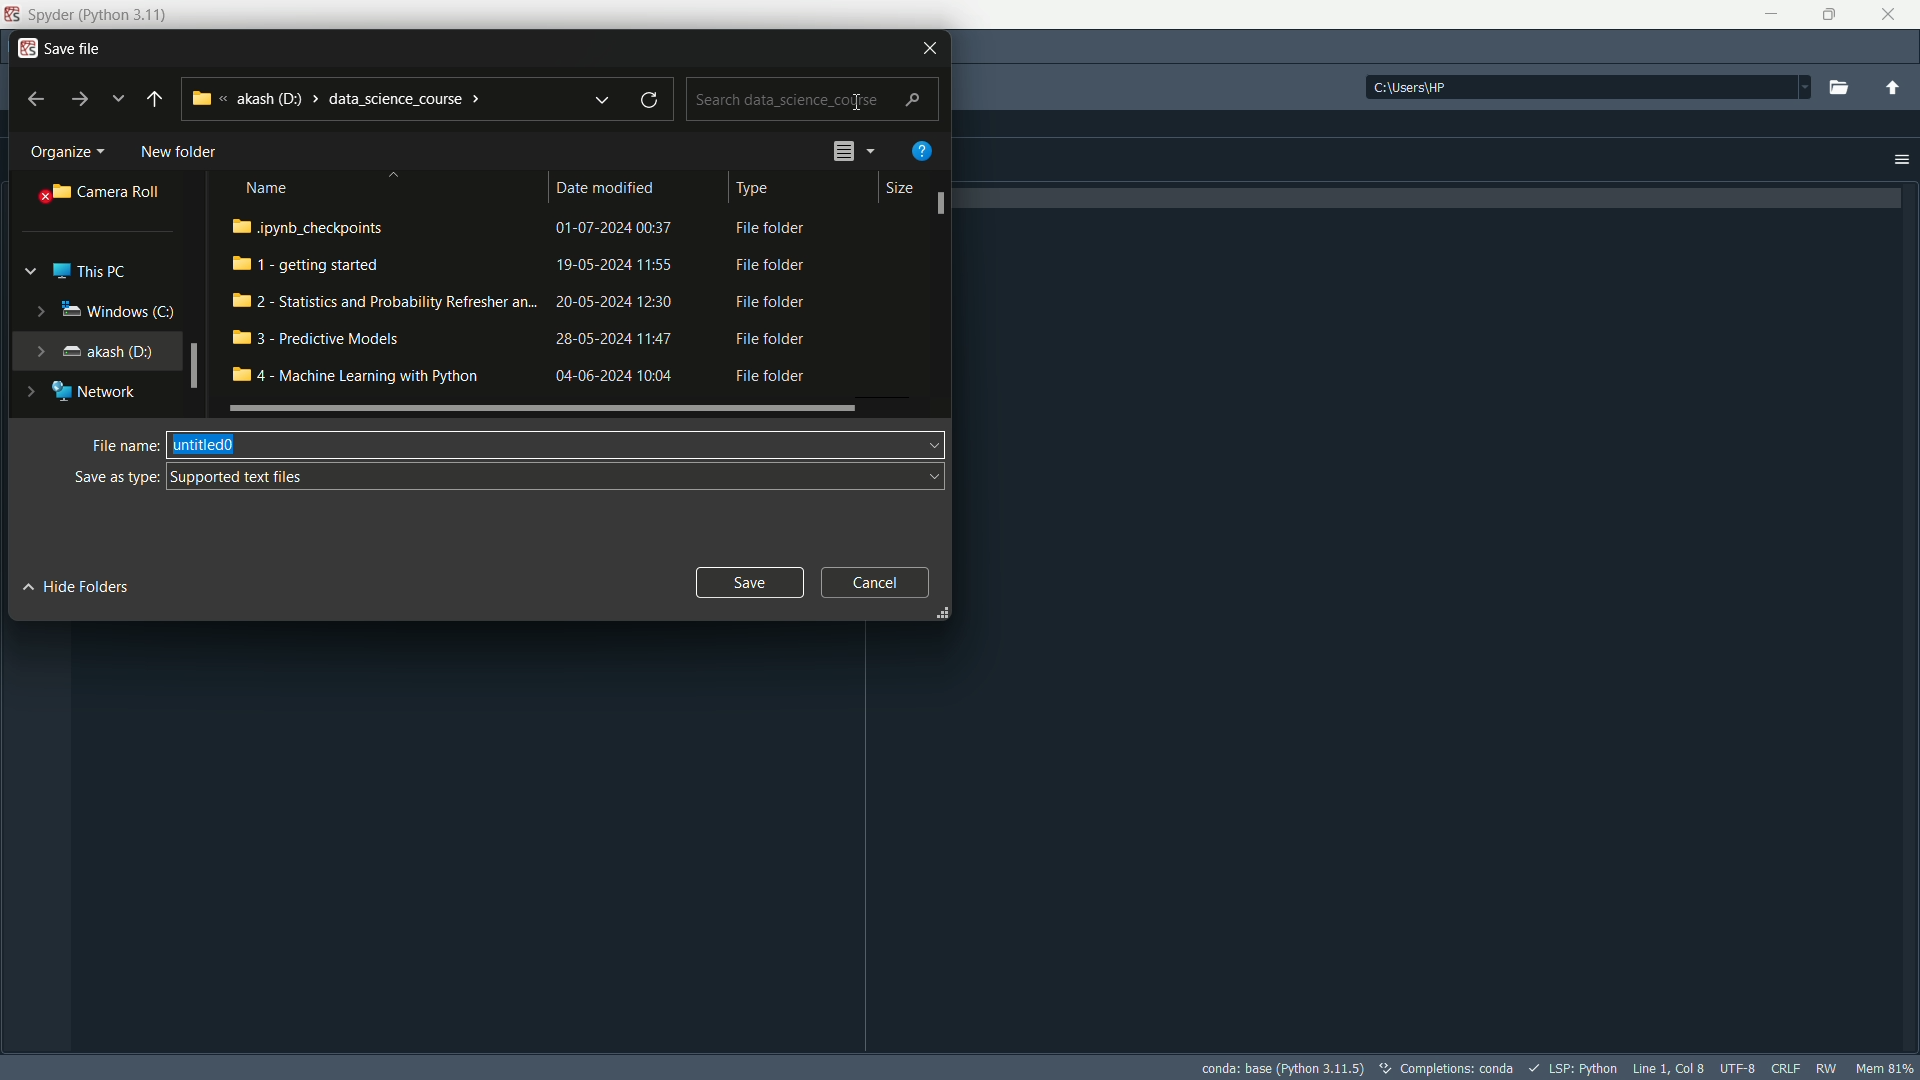  What do you see at coordinates (613, 304) in the screenshot?
I see `01-07-2024 00:37
19-05-2024 11:55
ran. 20-05-2024 12:30` at bounding box center [613, 304].